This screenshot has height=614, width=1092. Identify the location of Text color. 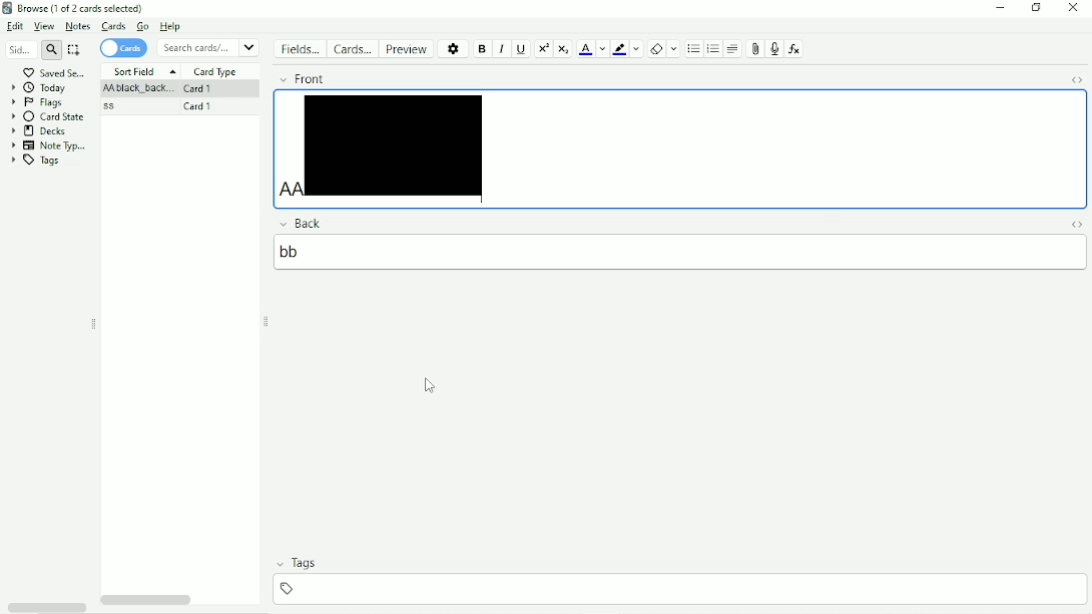
(585, 50).